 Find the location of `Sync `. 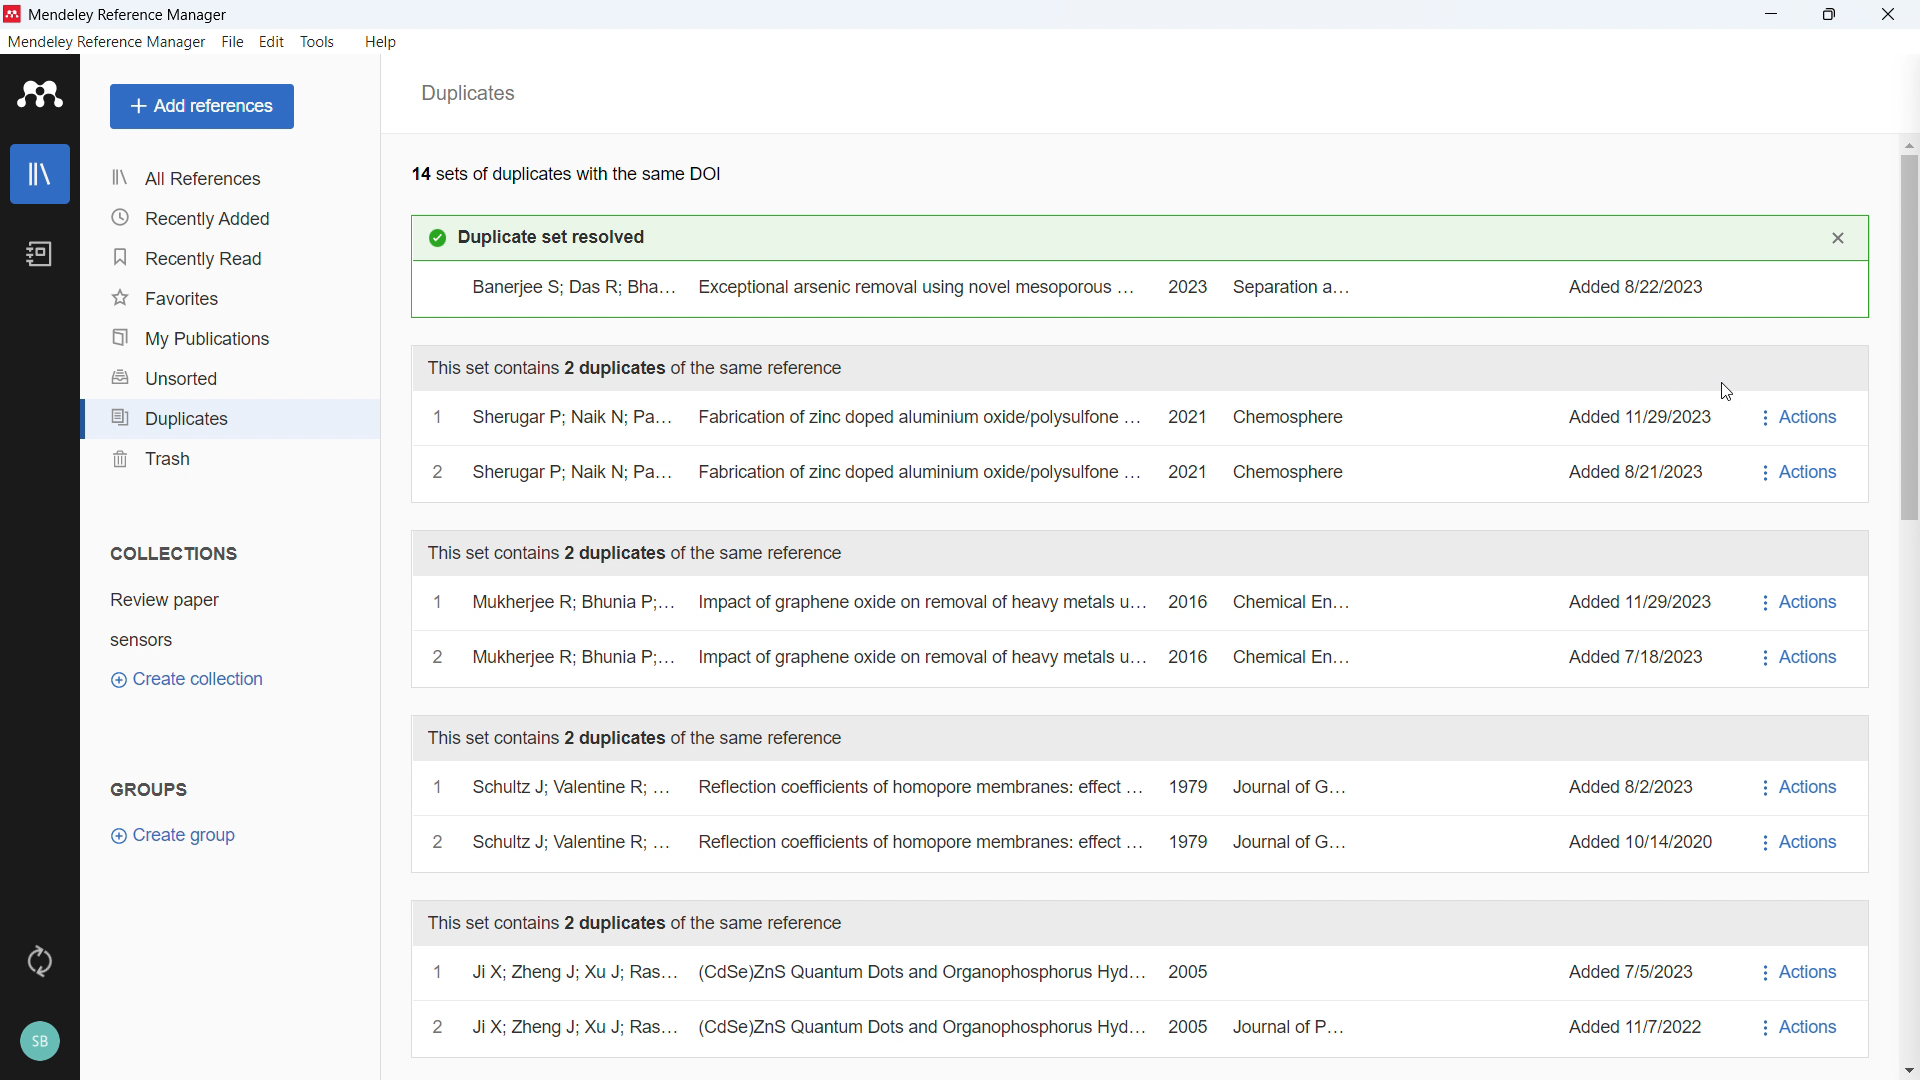

Sync  is located at coordinates (39, 959).